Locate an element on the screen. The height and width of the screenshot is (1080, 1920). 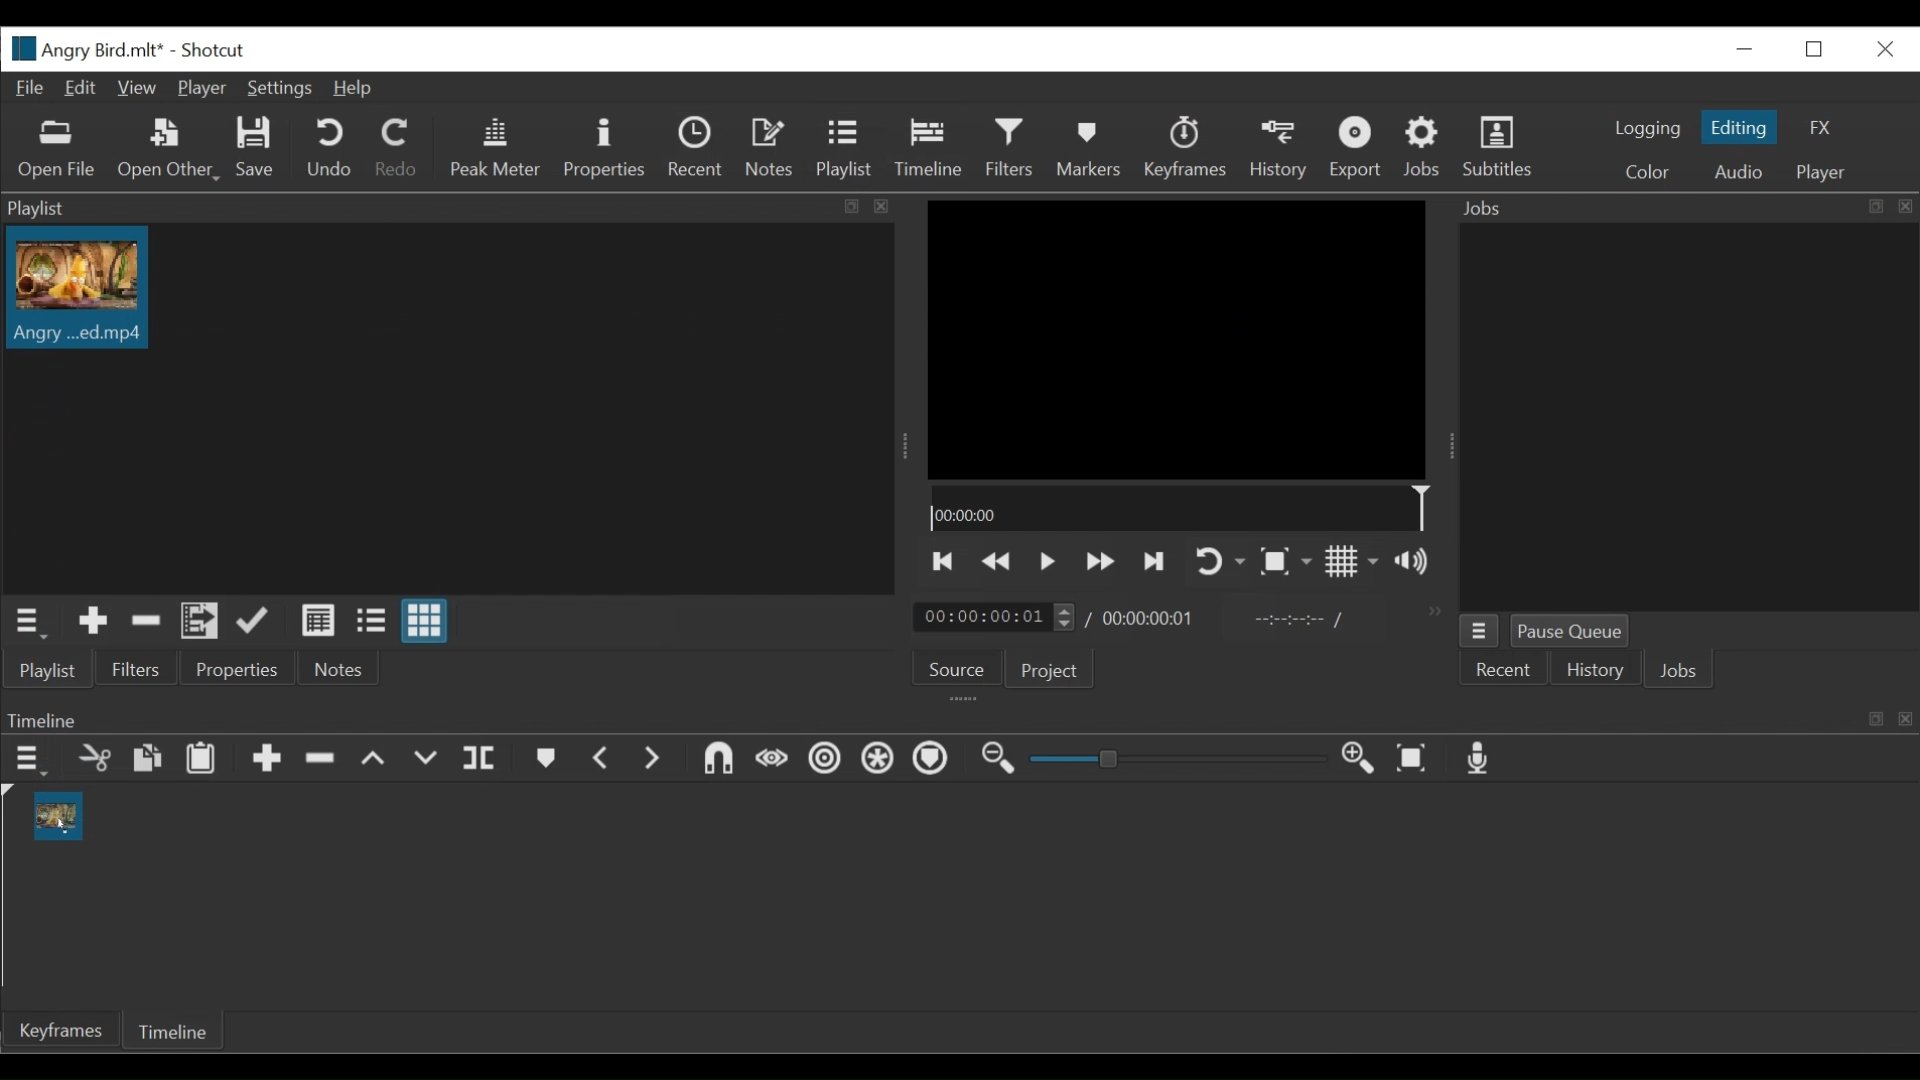
Scrub while dragging is located at coordinates (773, 760).